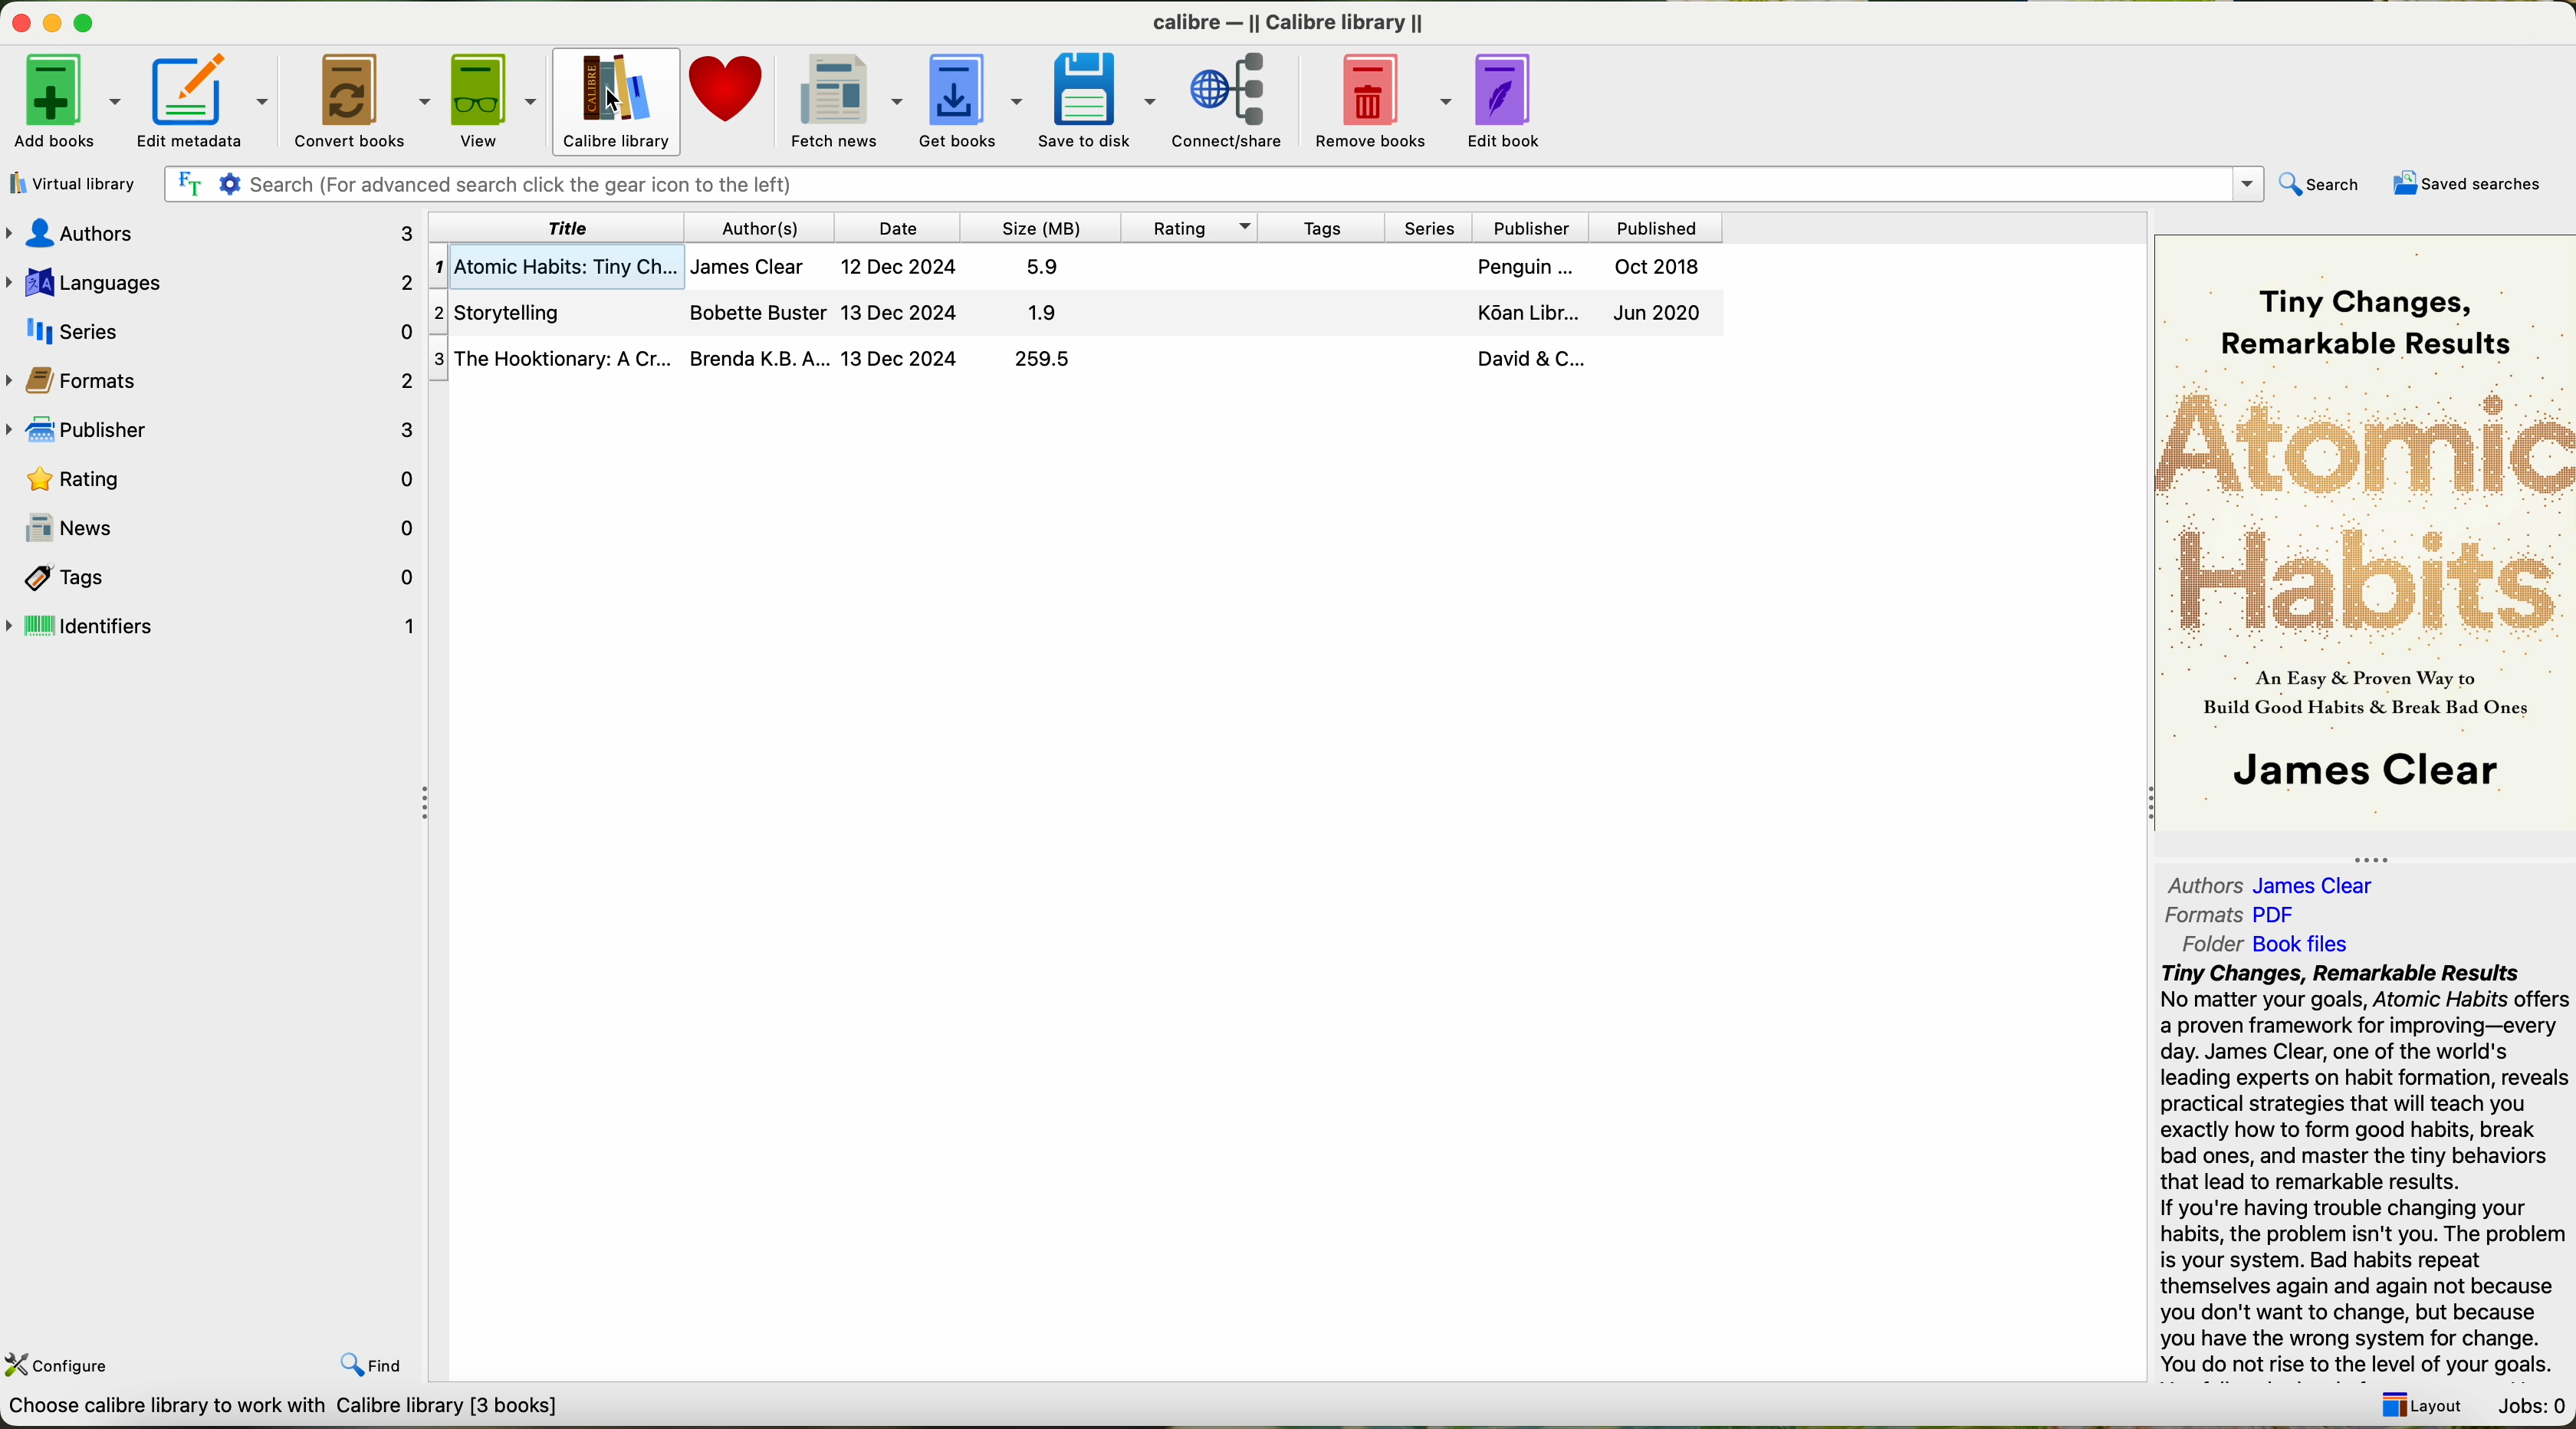 The image size is (2576, 1429). What do you see at coordinates (211, 328) in the screenshot?
I see `series` at bounding box center [211, 328].